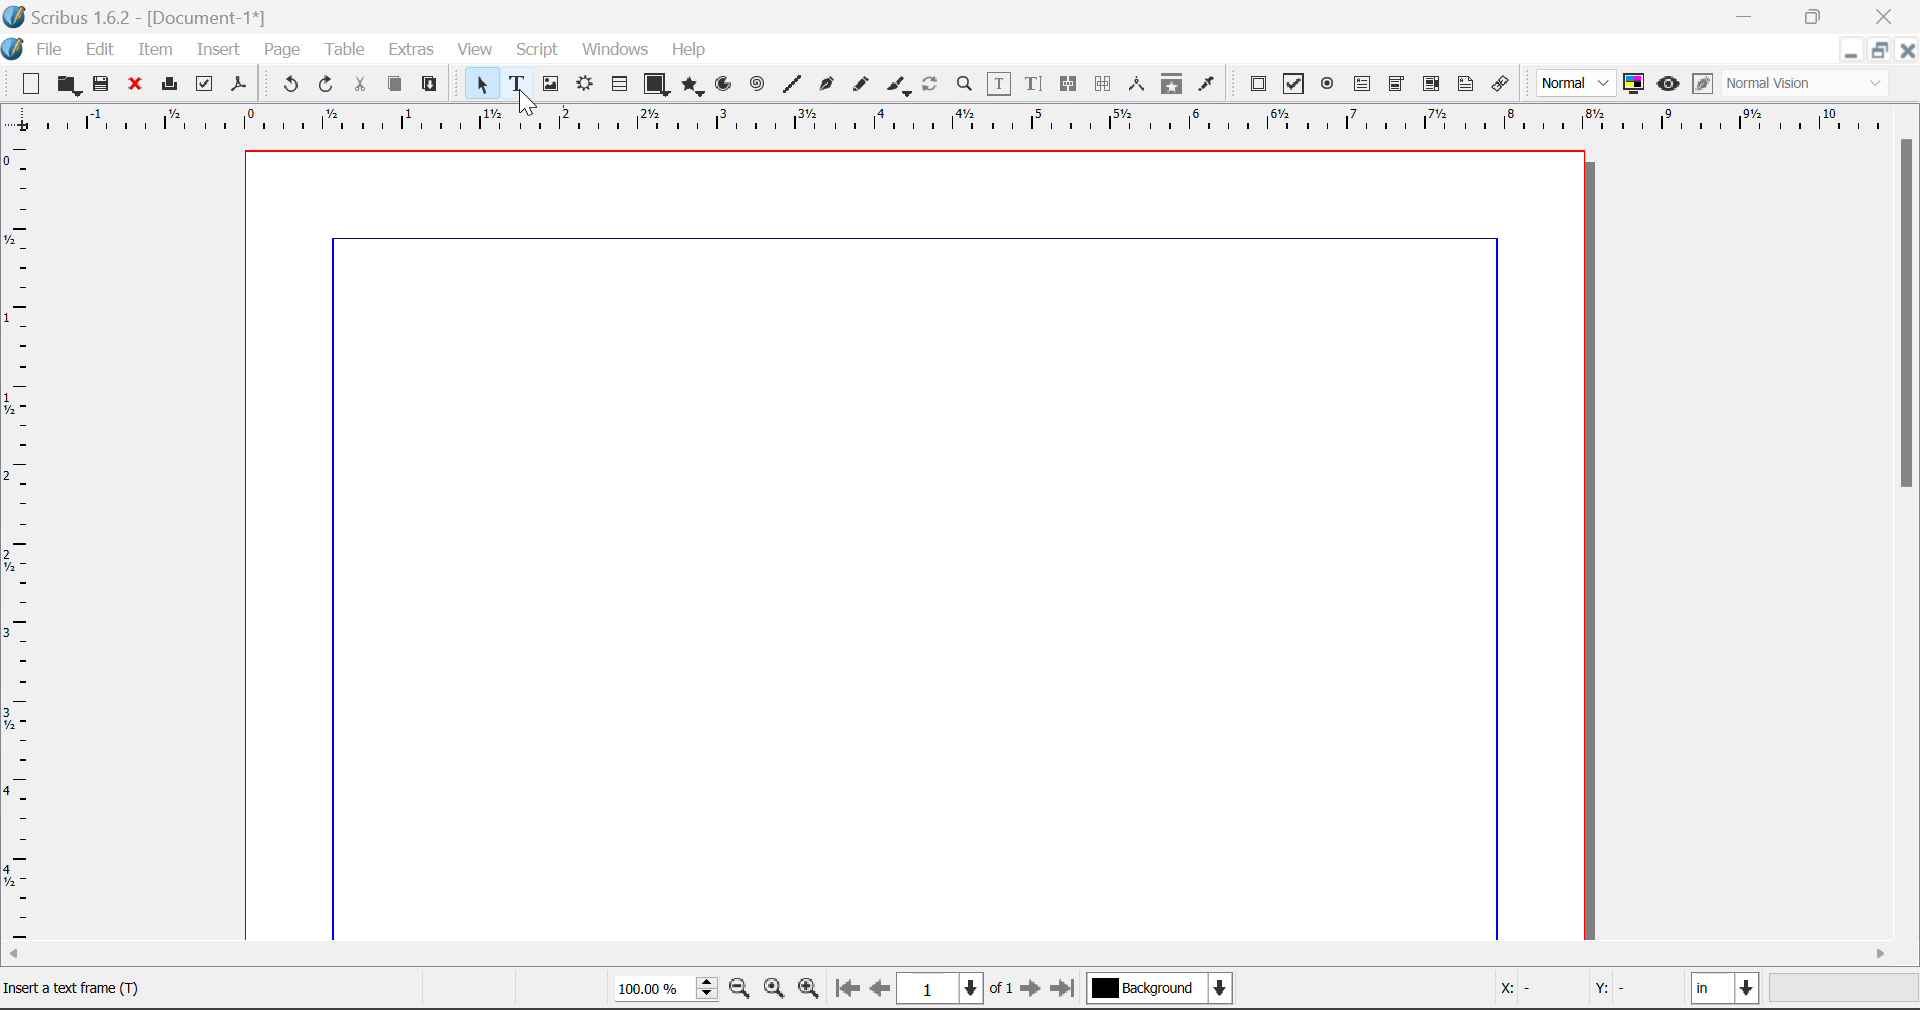 This screenshot has height=1010, width=1920. Describe the element at coordinates (136, 85) in the screenshot. I see `Discard` at that location.